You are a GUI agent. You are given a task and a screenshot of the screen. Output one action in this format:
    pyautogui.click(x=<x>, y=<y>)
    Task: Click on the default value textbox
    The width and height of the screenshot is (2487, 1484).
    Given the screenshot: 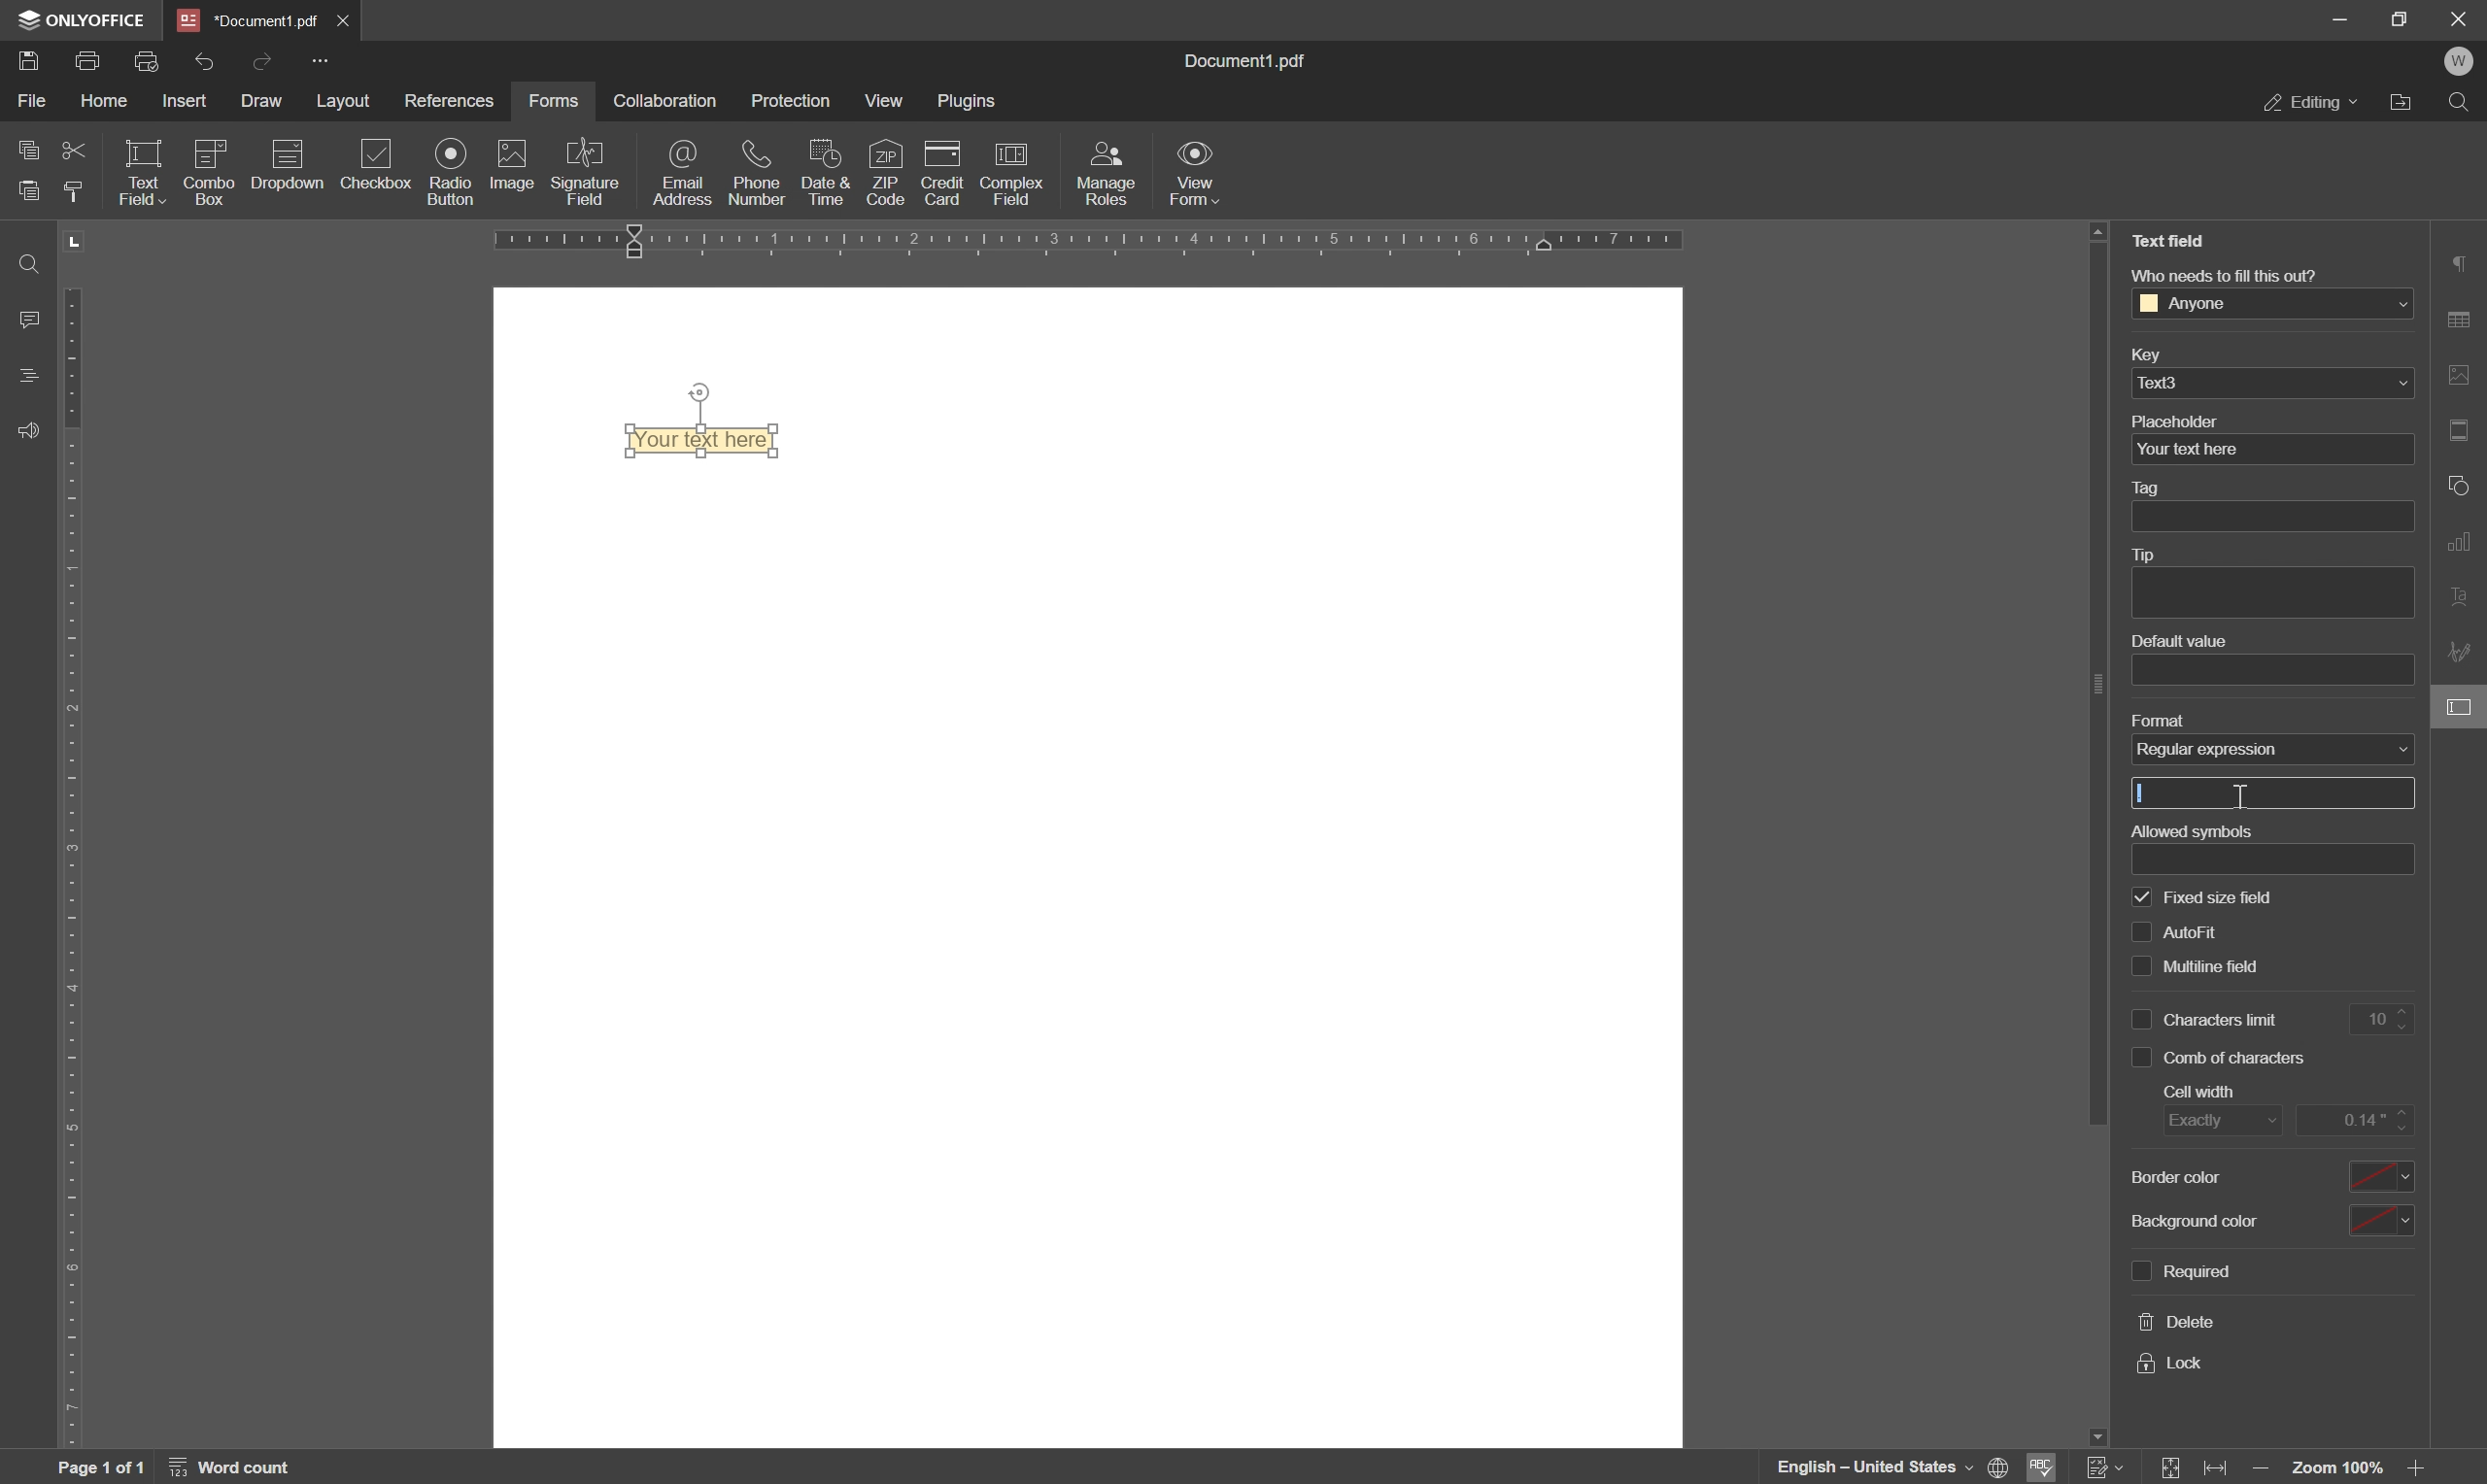 What is the action you would take?
    pyautogui.click(x=2276, y=669)
    